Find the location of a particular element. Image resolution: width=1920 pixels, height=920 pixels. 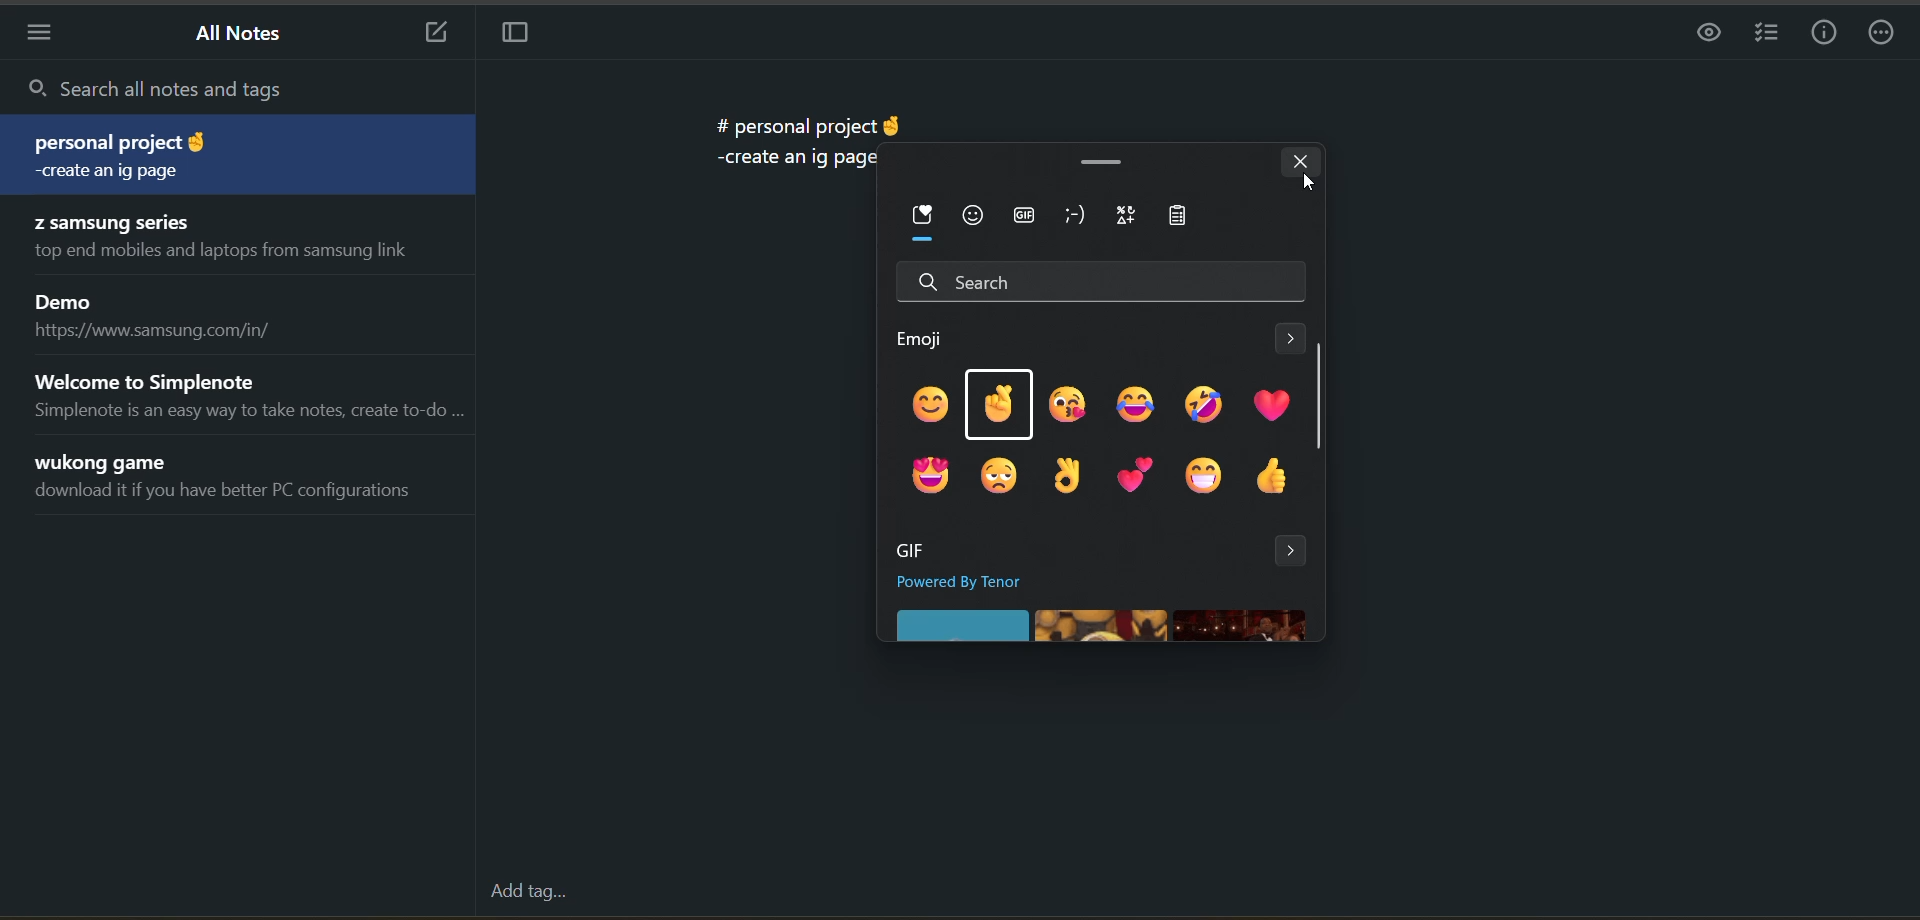

# personal project
-create an ig page is located at coordinates (790, 142).